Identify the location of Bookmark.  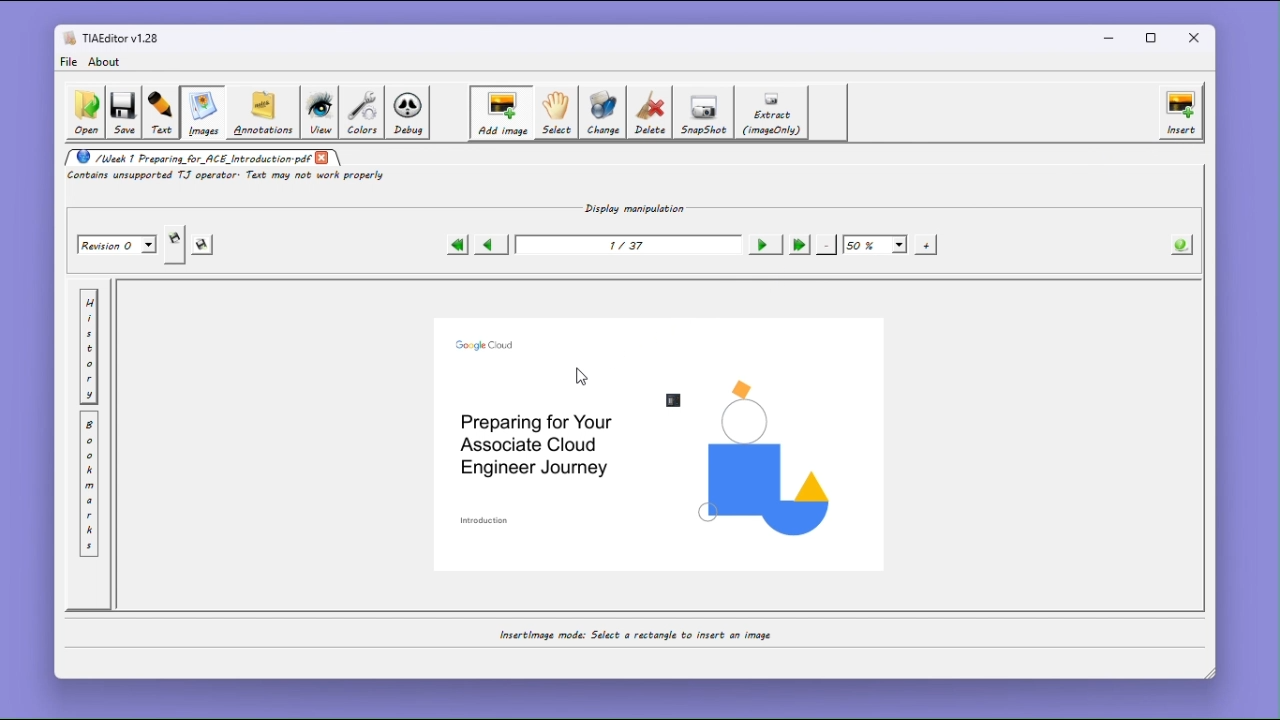
(89, 485).